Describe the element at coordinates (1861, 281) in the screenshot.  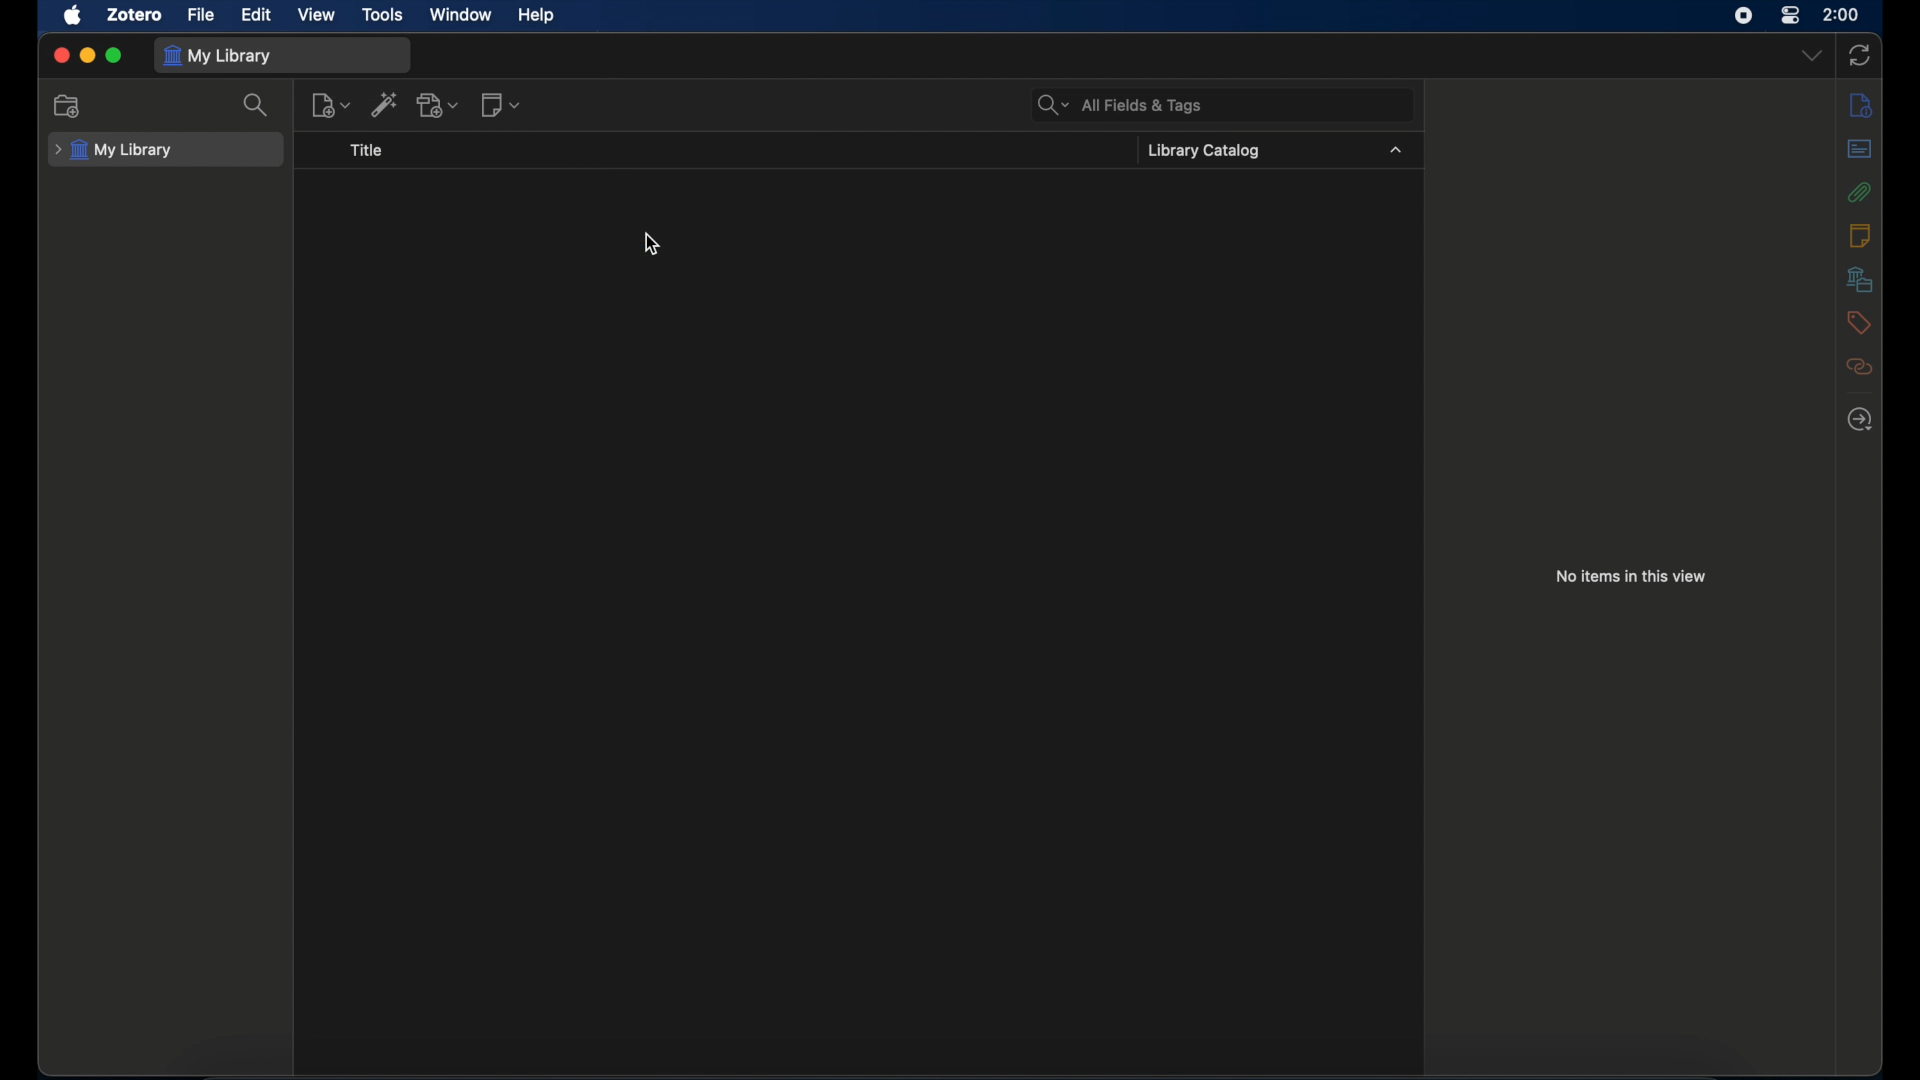
I see `libraries` at that location.